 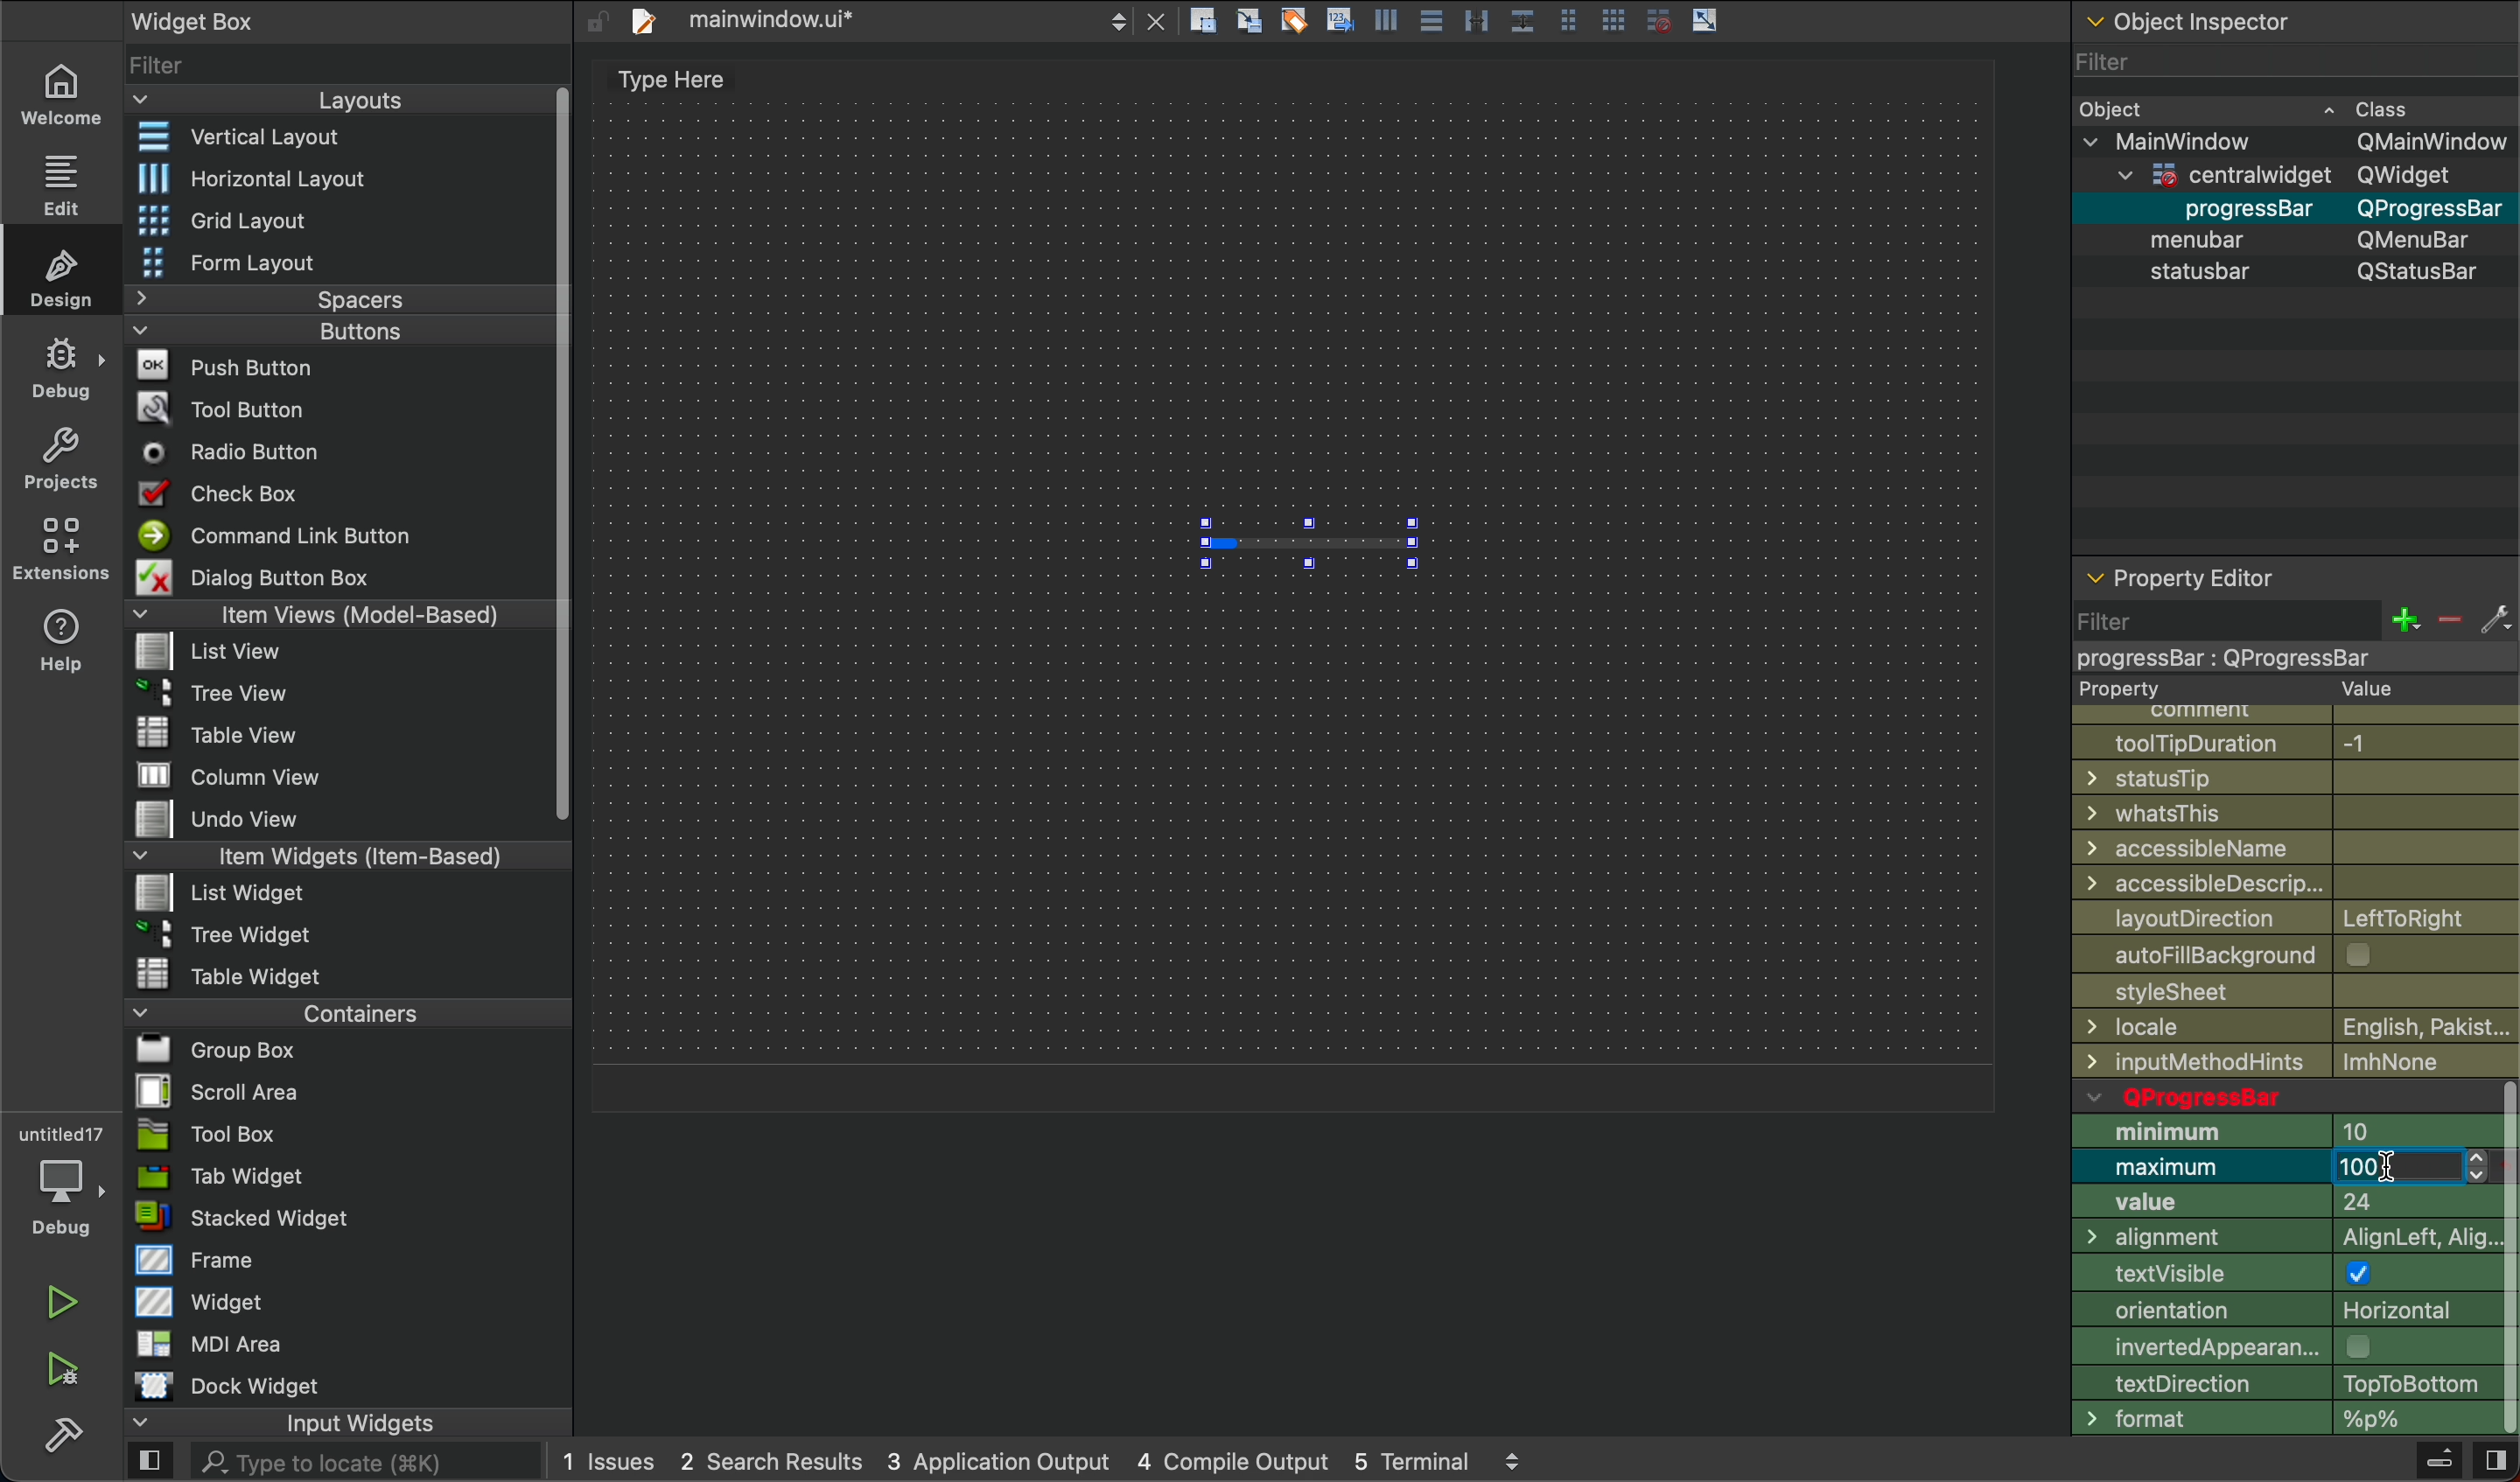 I want to click on edit, so click(x=57, y=181).